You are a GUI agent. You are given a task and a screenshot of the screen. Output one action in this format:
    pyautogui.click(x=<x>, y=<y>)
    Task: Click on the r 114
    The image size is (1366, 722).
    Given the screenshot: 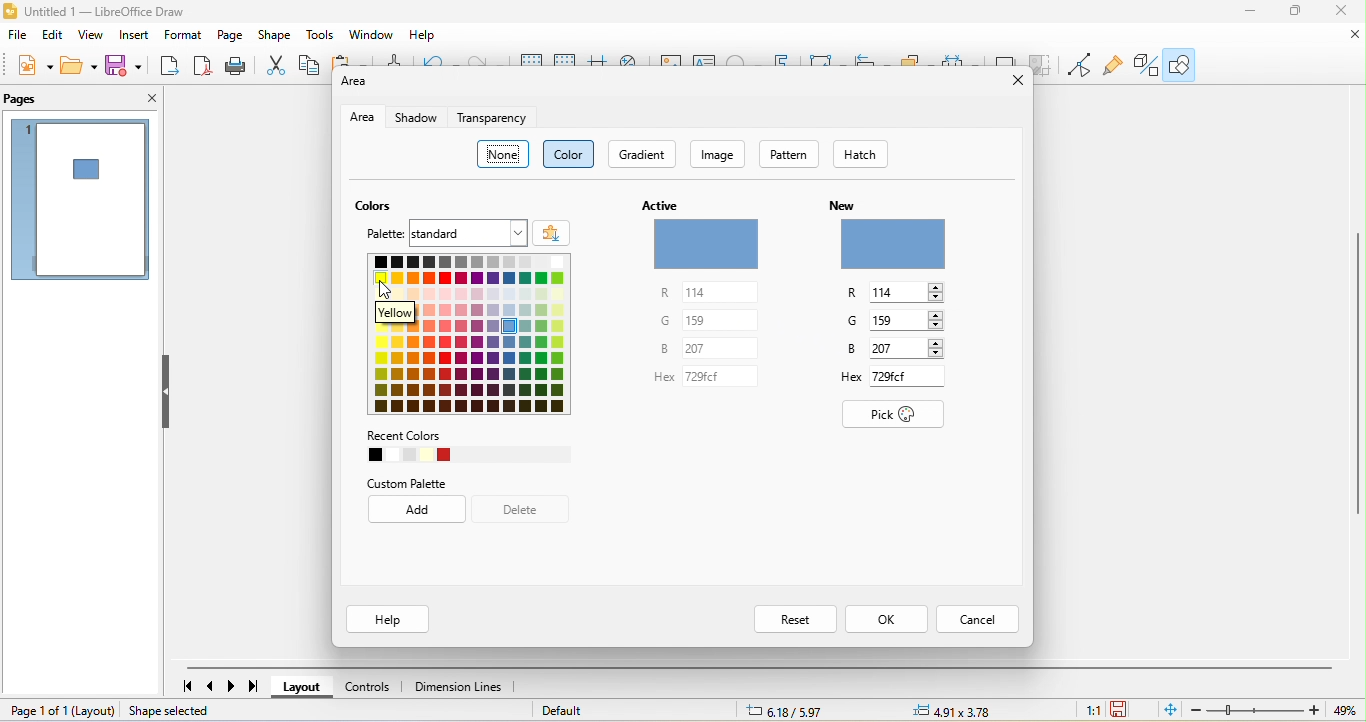 What is the action you would take?
    pyautogui.click(x=711, y=293)
    